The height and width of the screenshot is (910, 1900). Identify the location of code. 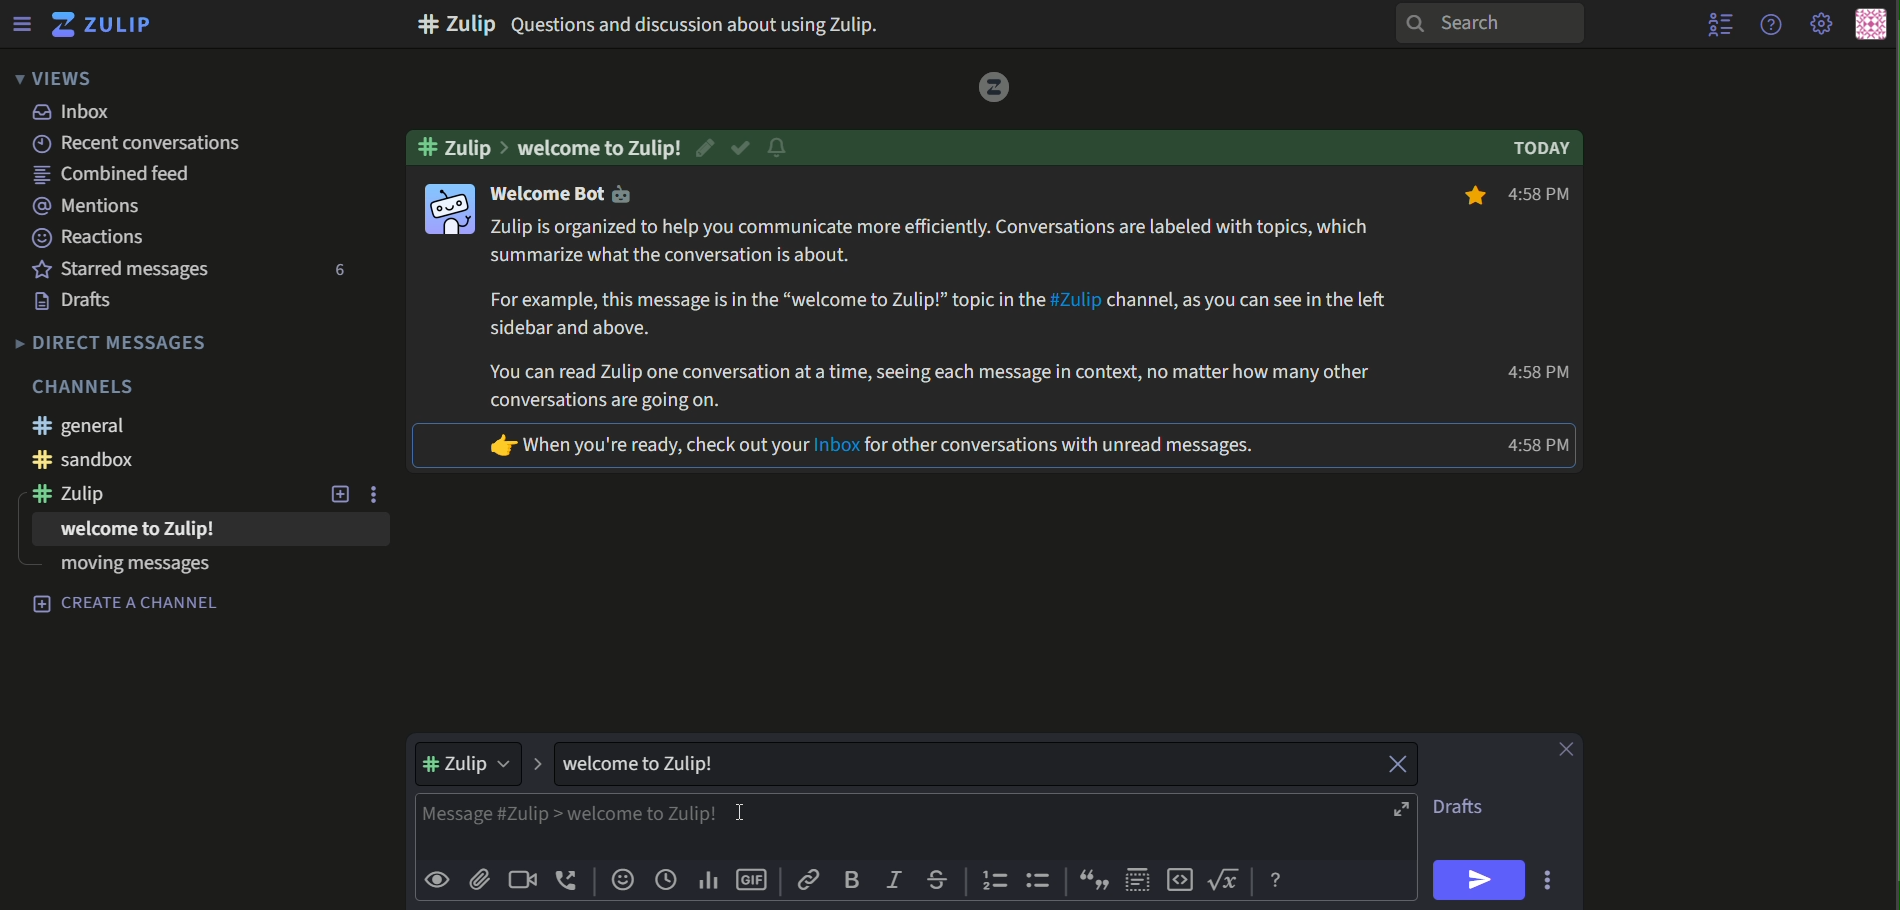
(1180, 881).